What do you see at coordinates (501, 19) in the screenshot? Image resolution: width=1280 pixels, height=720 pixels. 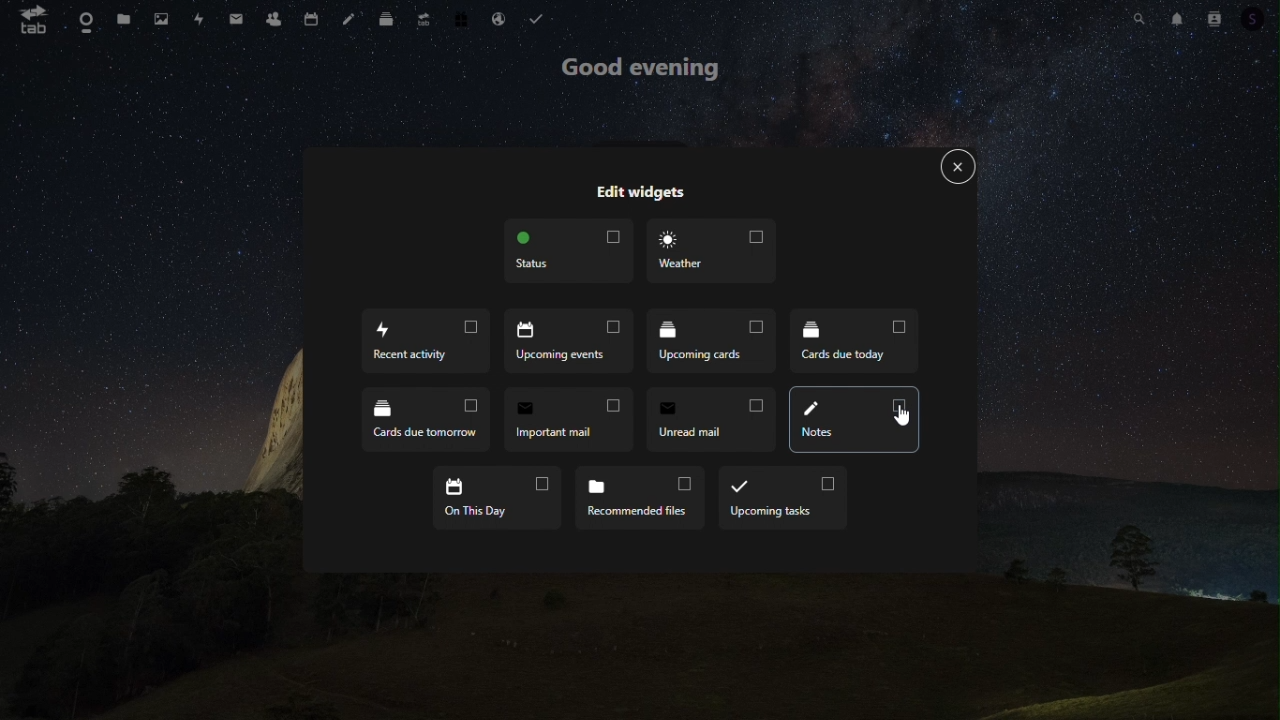 I see `email hosting` at bounding box center [501, 19].